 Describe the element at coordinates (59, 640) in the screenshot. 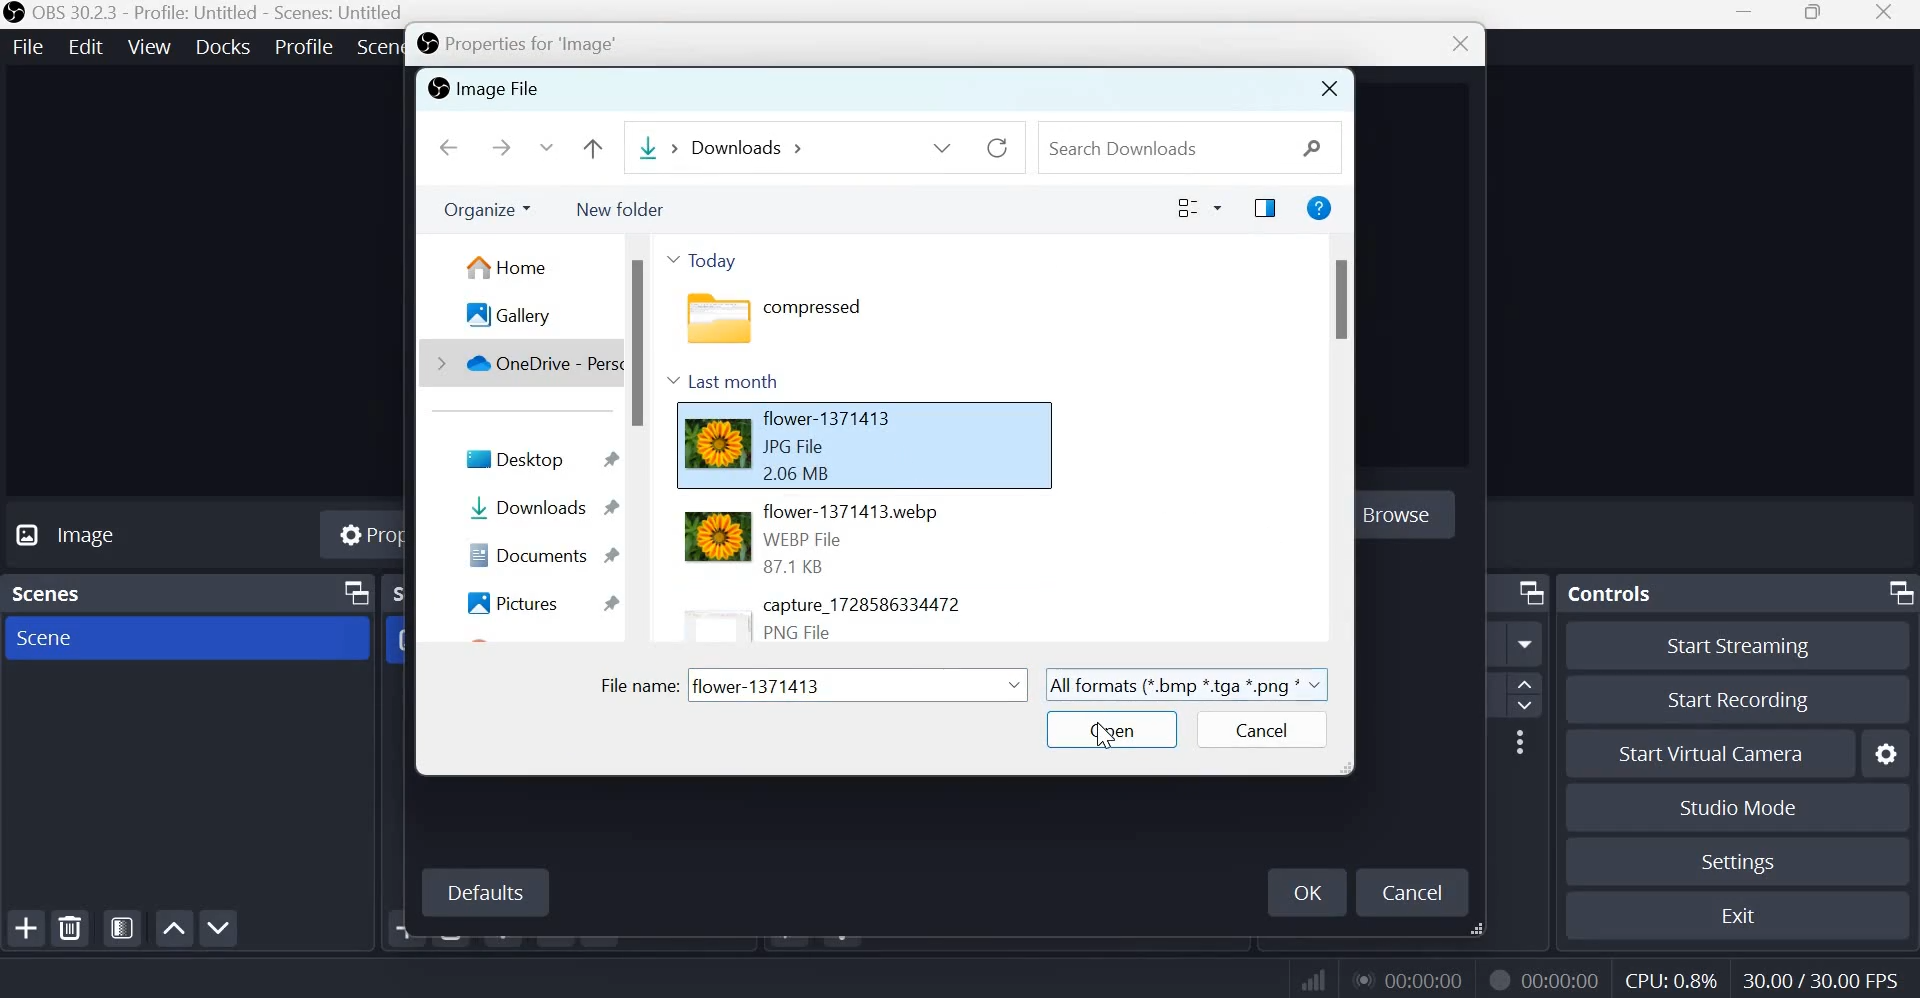

I see `Scene` at that location.